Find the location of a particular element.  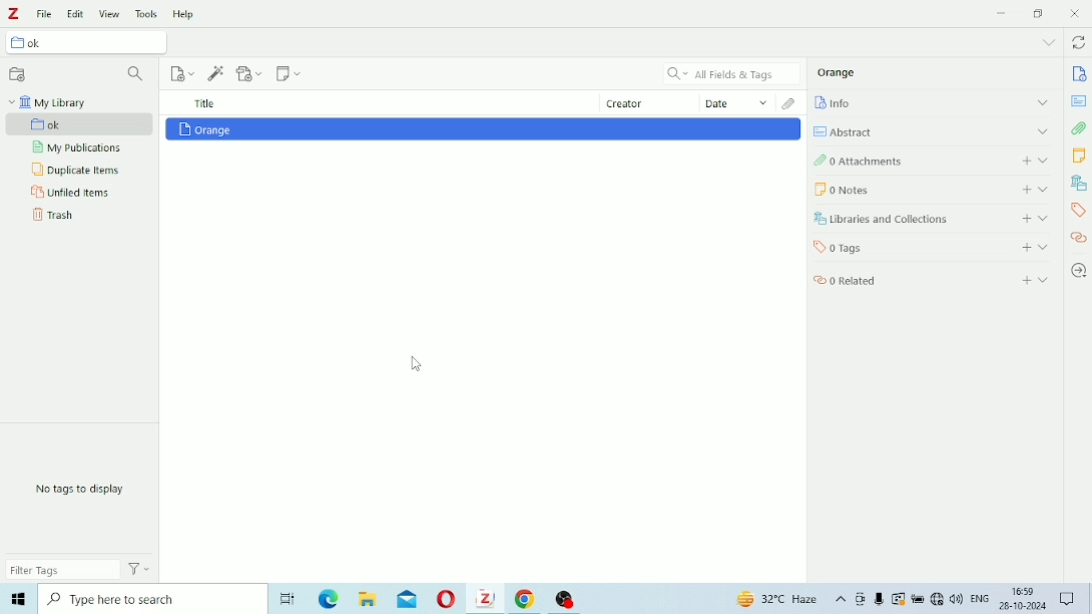

Notes is located at coordinates (934, 189).